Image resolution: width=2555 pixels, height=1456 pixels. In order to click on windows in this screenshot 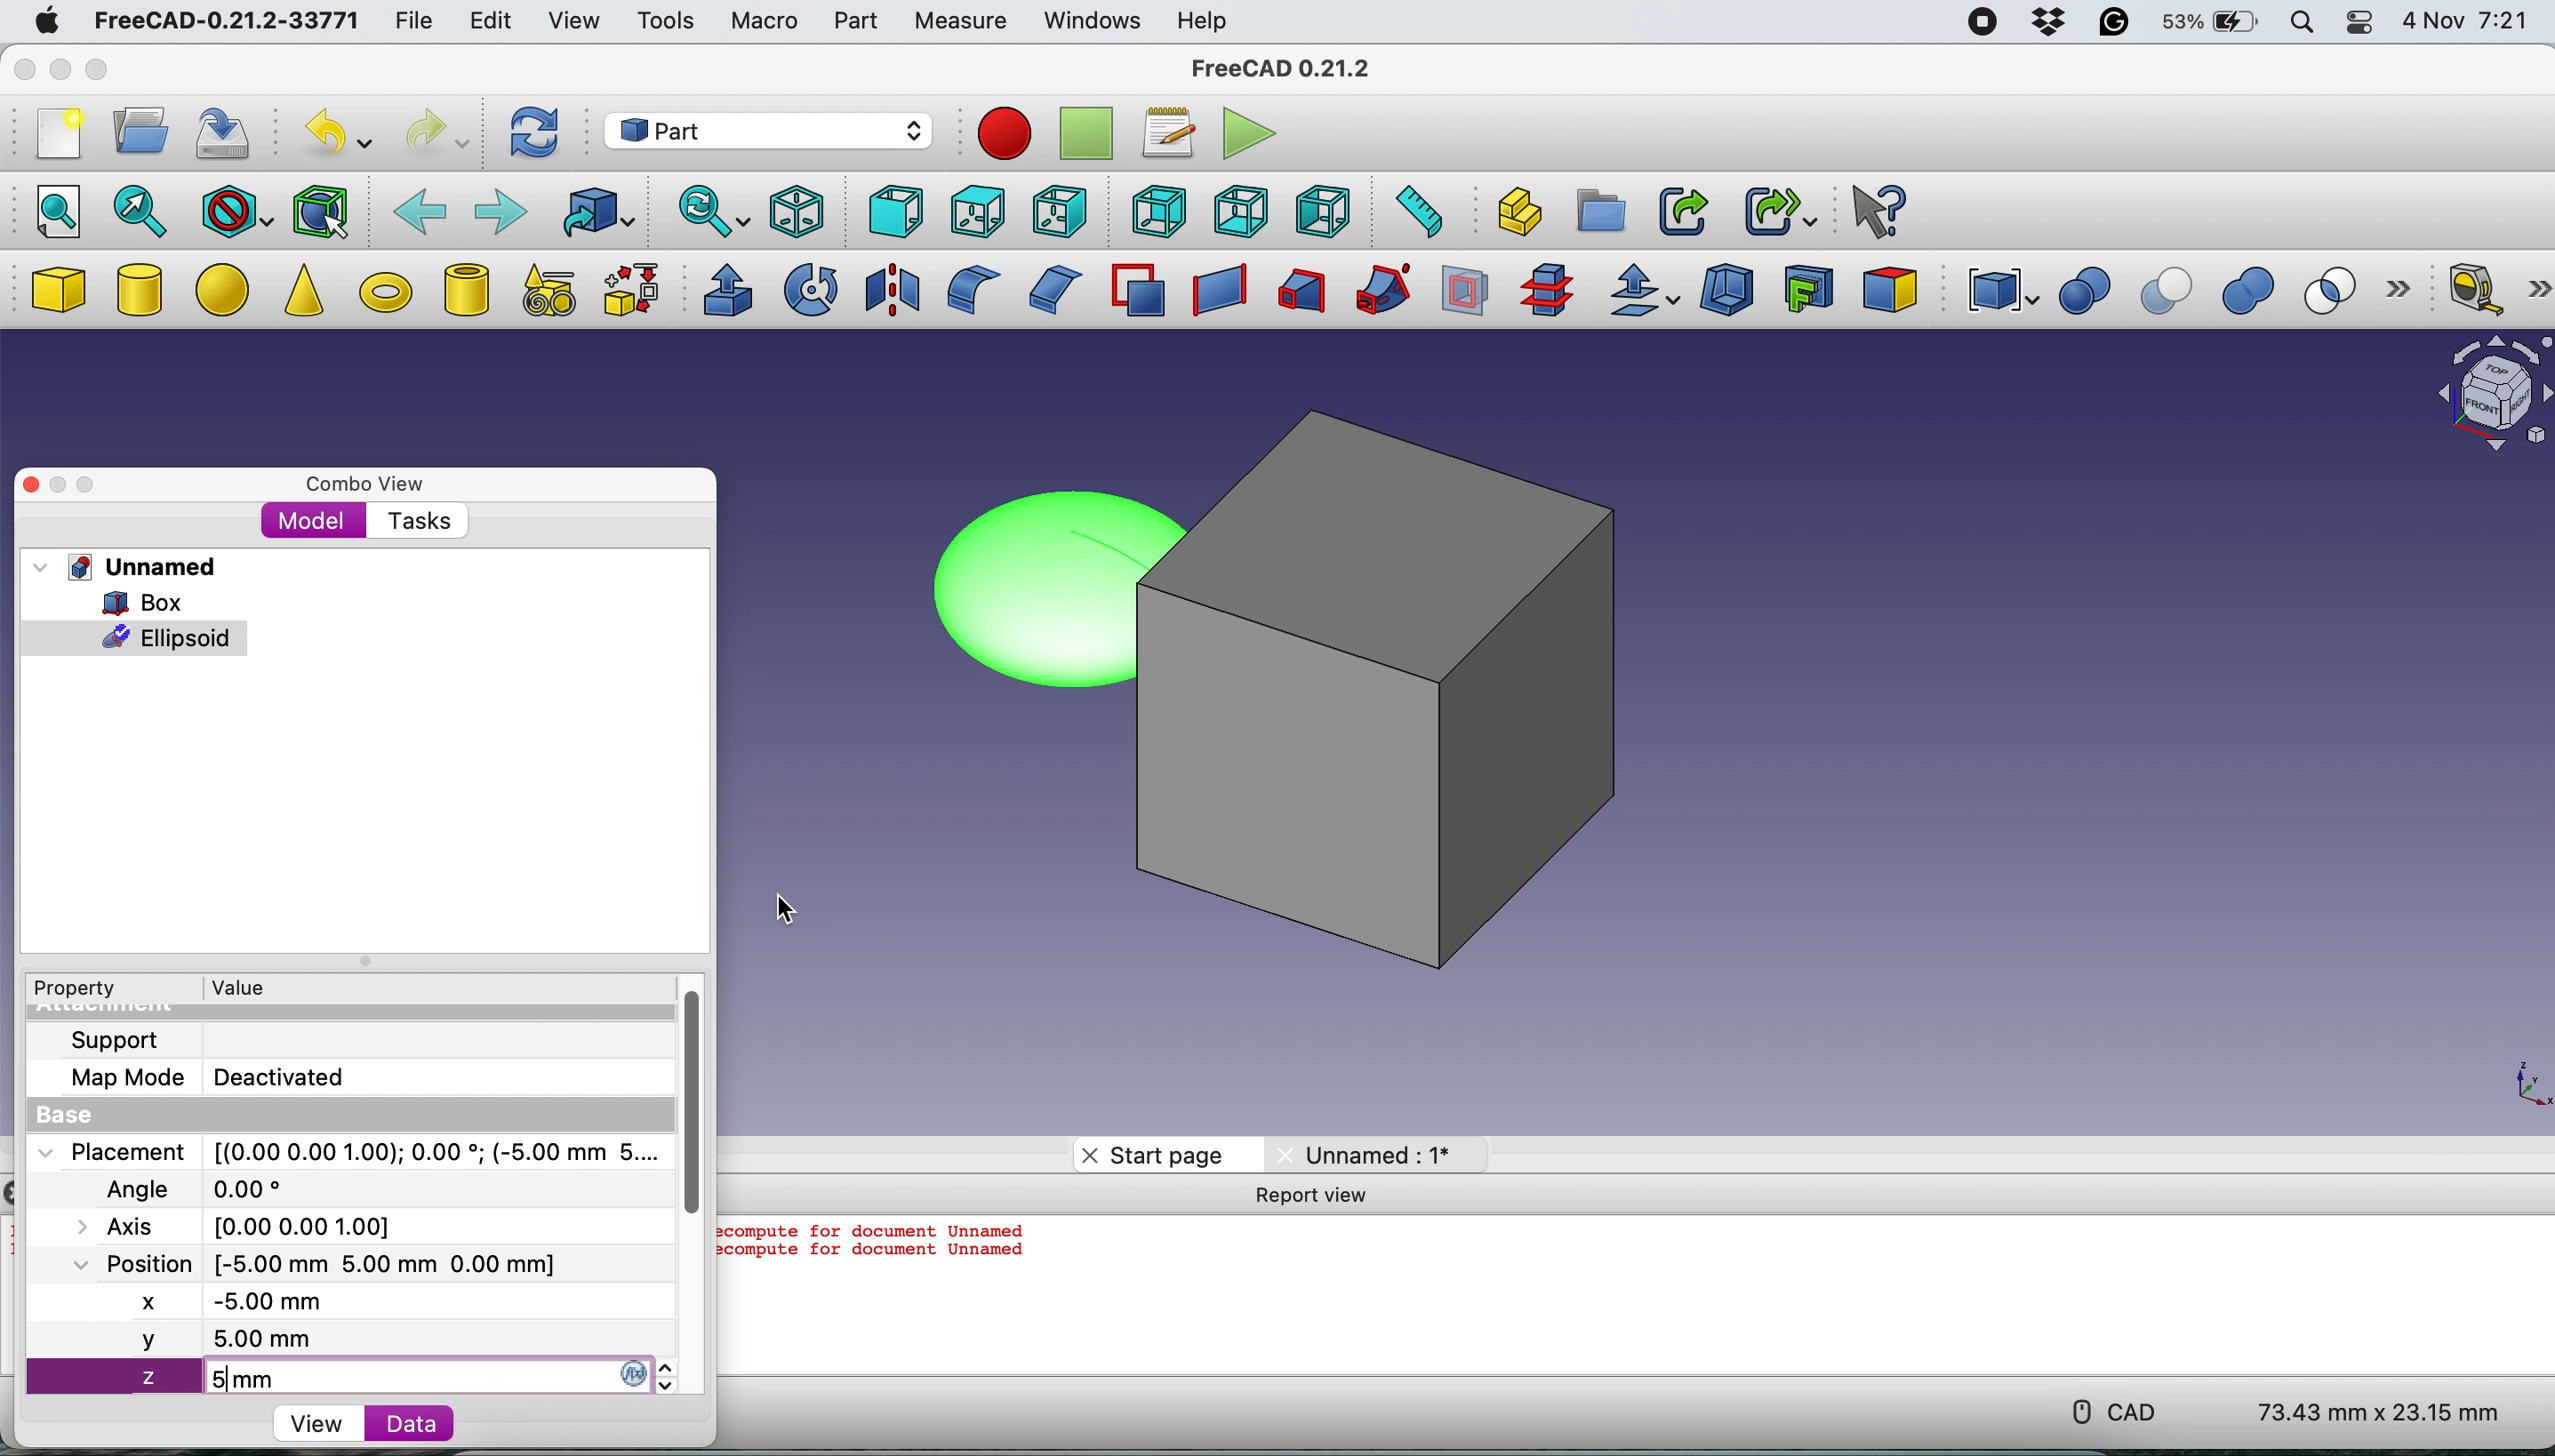, I will do `click(1091, 22)`.